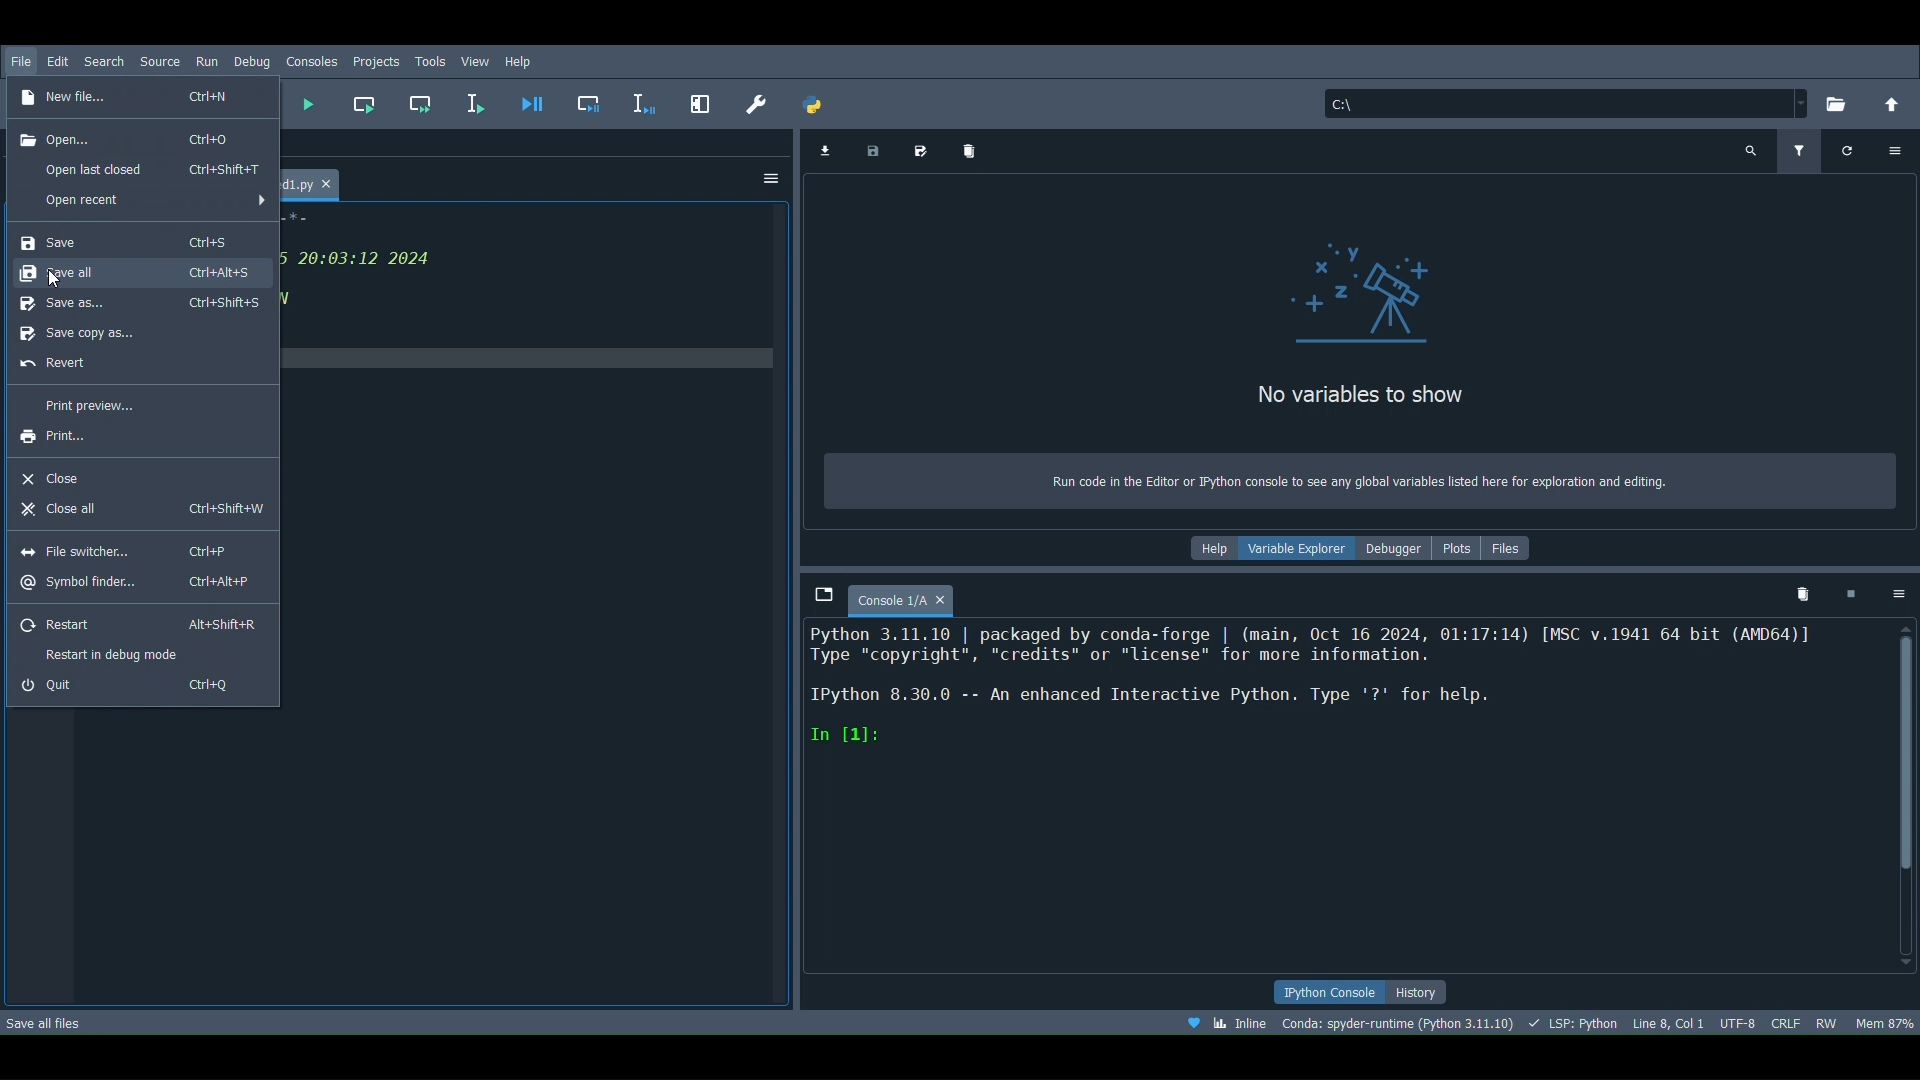 The height and width of the screenshot is (1080, 1920). I want to click on Files, so click(1512, 546).